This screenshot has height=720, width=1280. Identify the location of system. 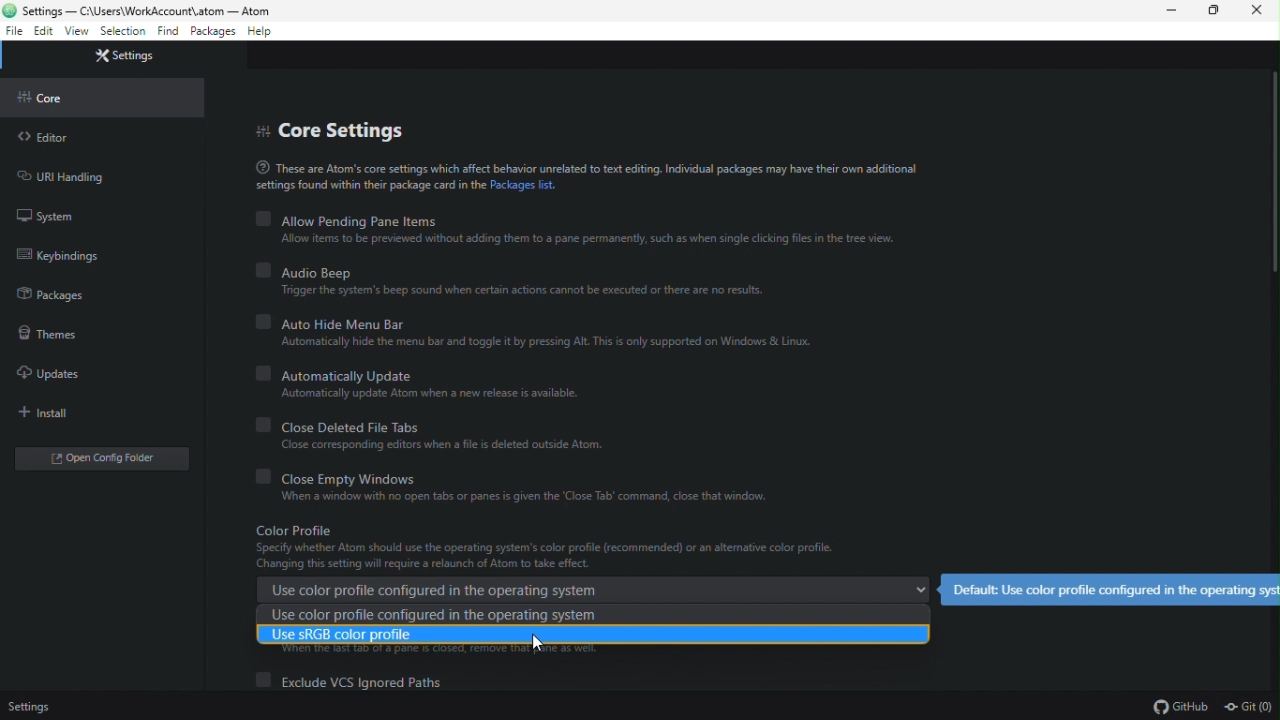
(56, 218).